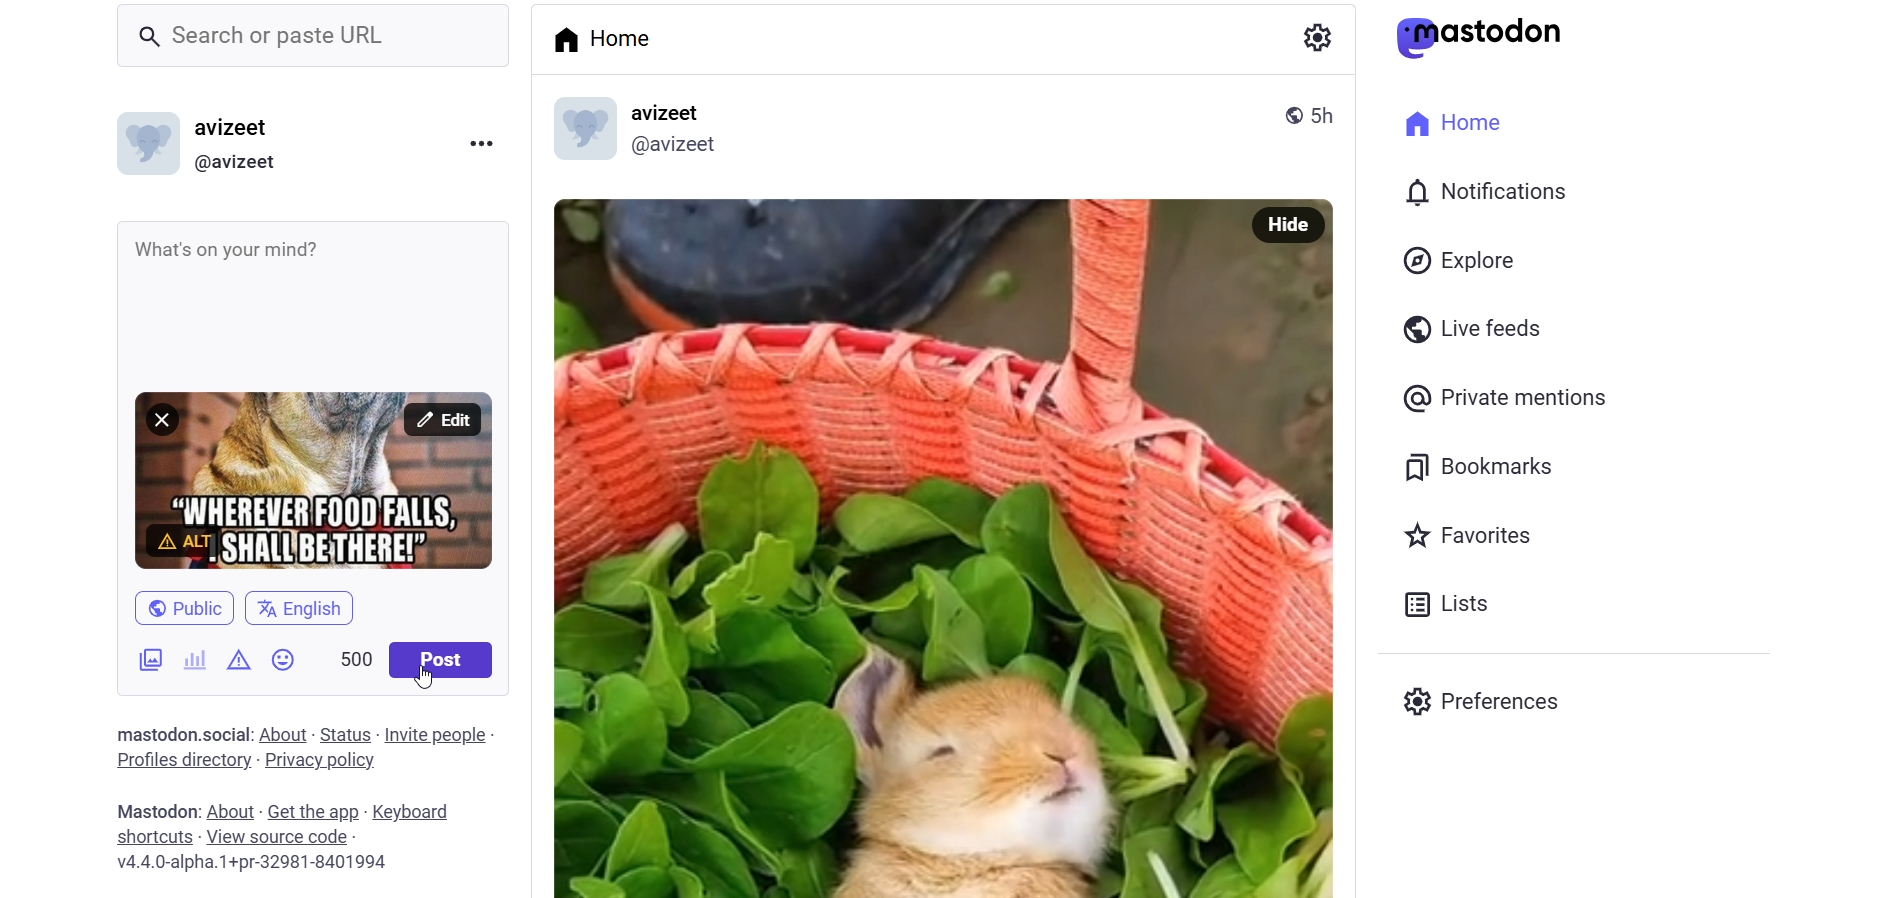  What do you see at coordinates (1470, 332) in the screenshot?
I see `live feed ` at bounding box center [1470, 332].